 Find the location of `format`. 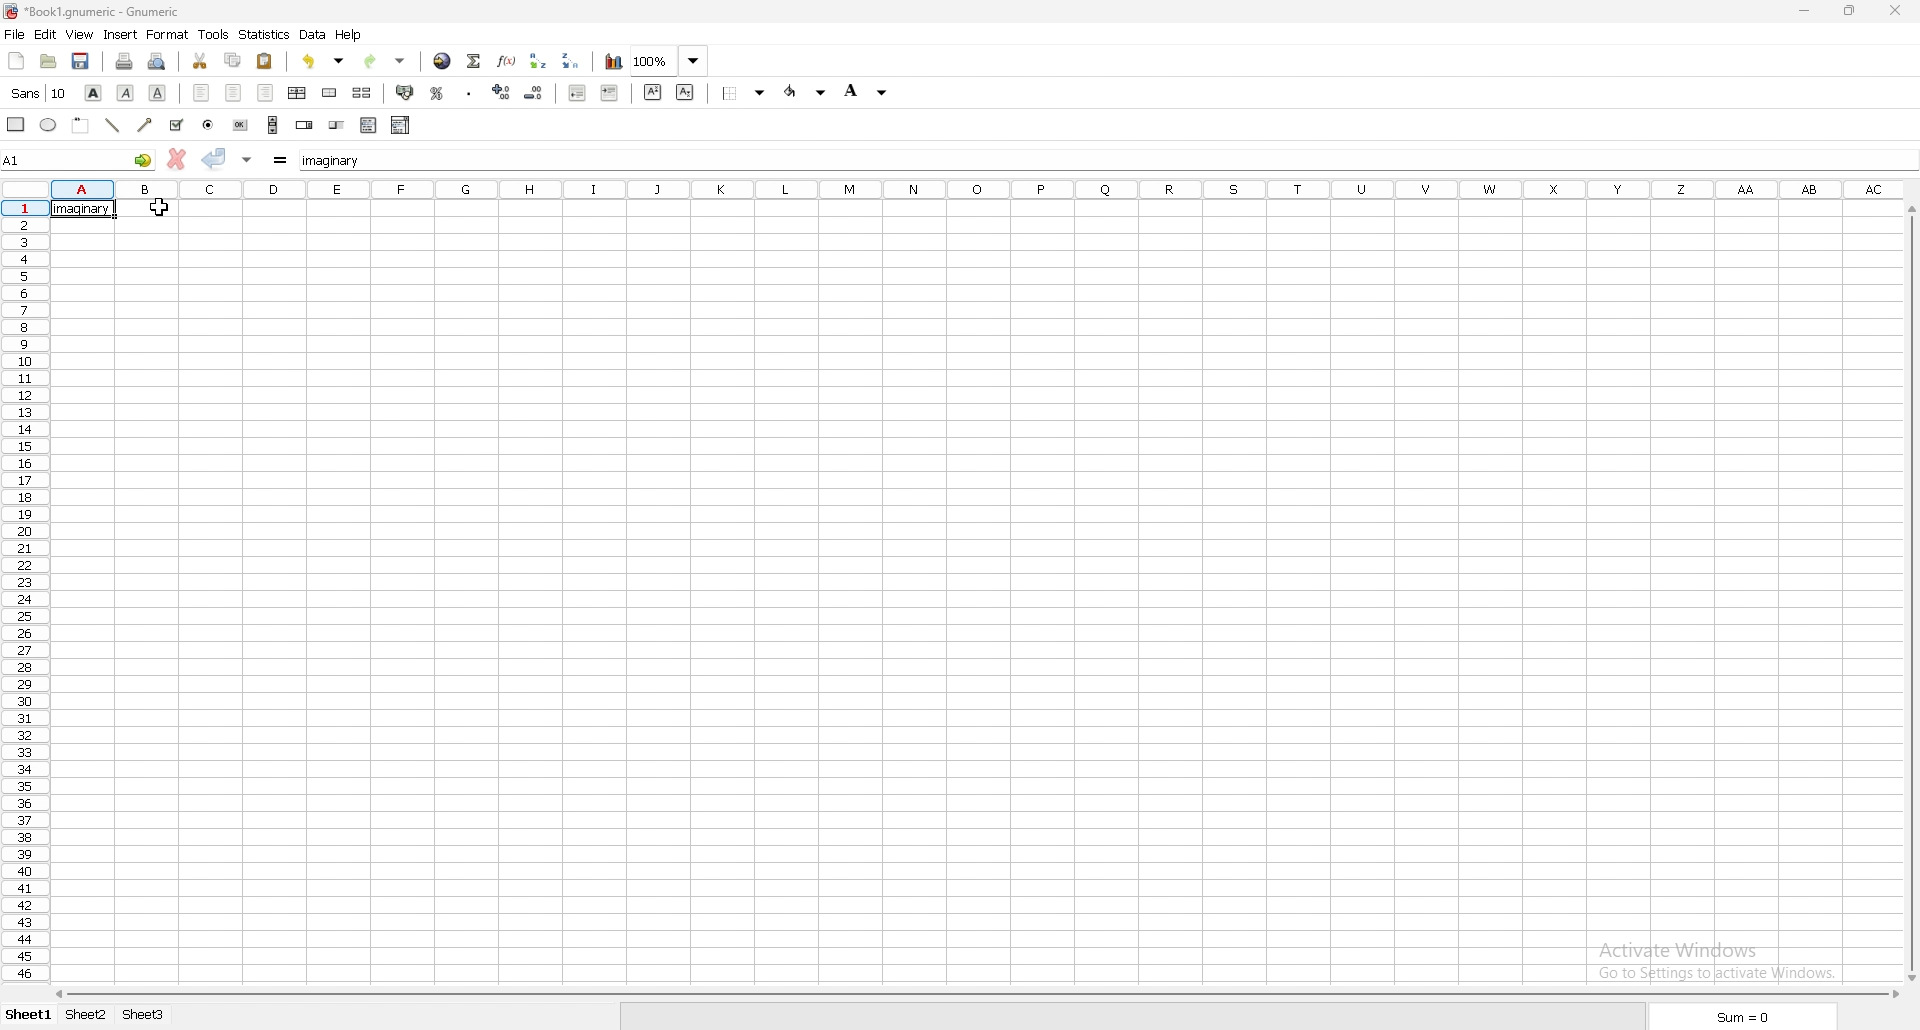

format is located at coordinates (168, 34).